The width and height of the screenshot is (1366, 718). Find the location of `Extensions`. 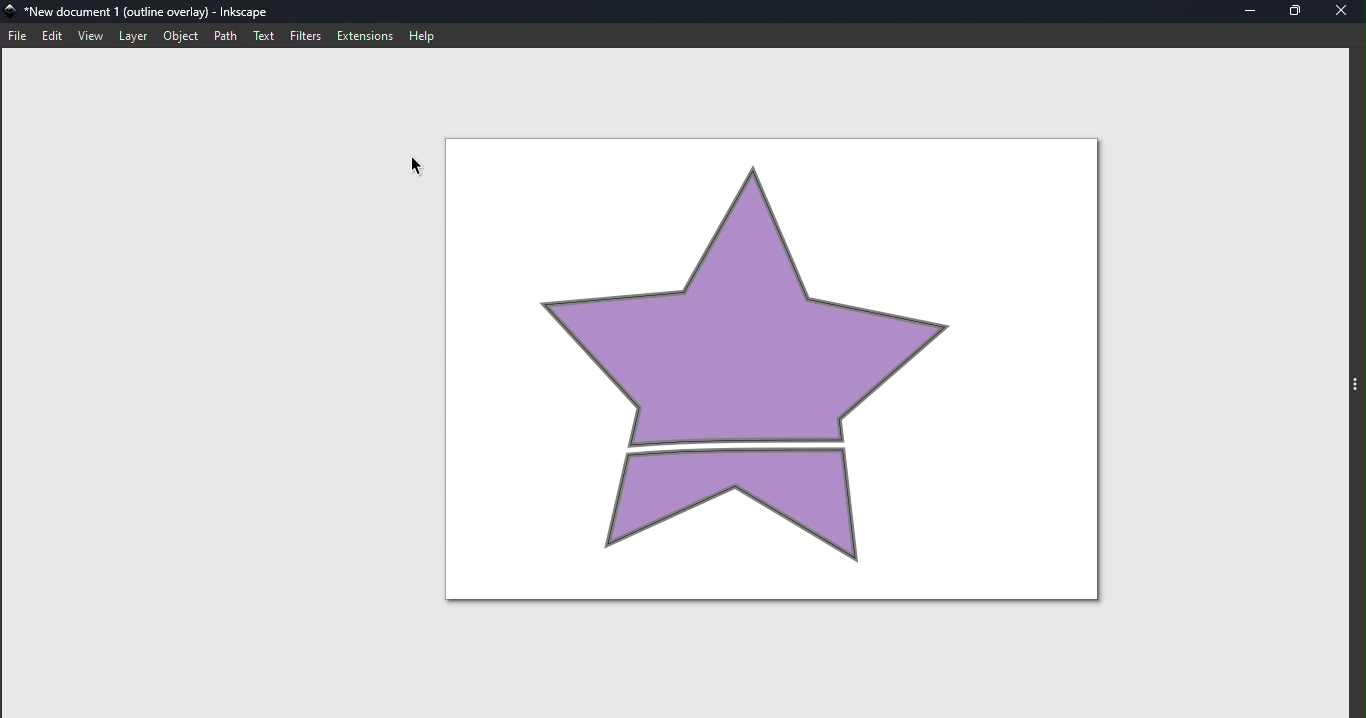

Extensions is located at coordinates (361, 35).